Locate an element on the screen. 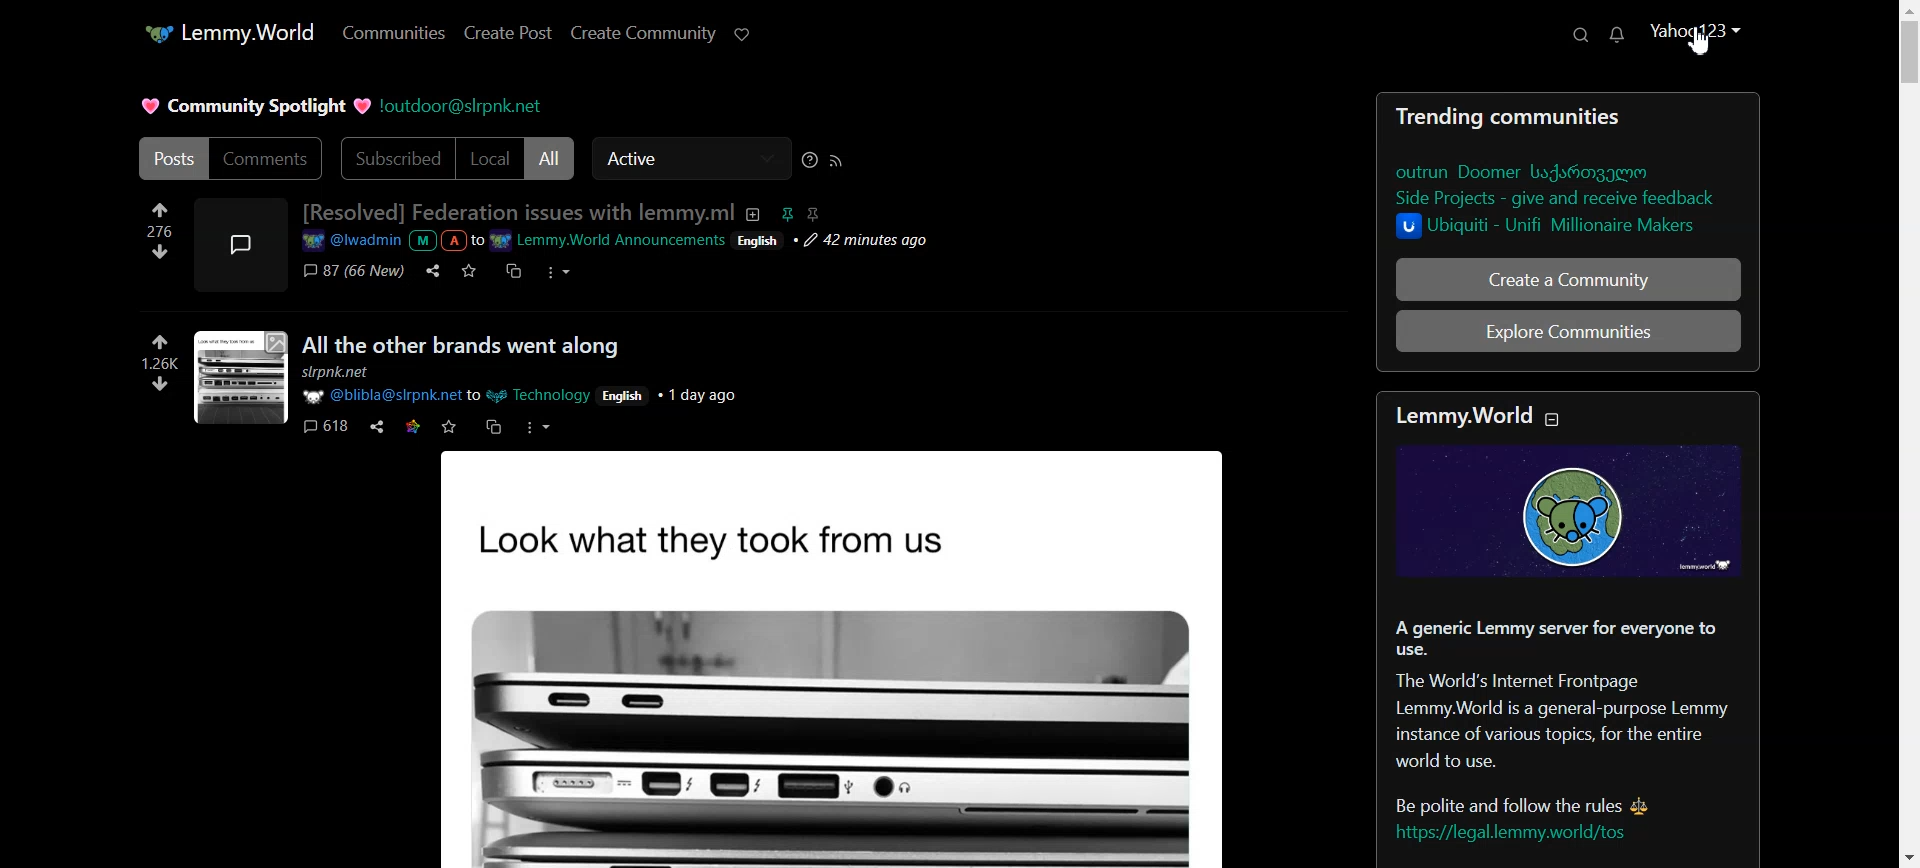 The height and width of the screenshot is (868, 1920). side projects - give and receive feedback is located at coordinates (1565, 199).